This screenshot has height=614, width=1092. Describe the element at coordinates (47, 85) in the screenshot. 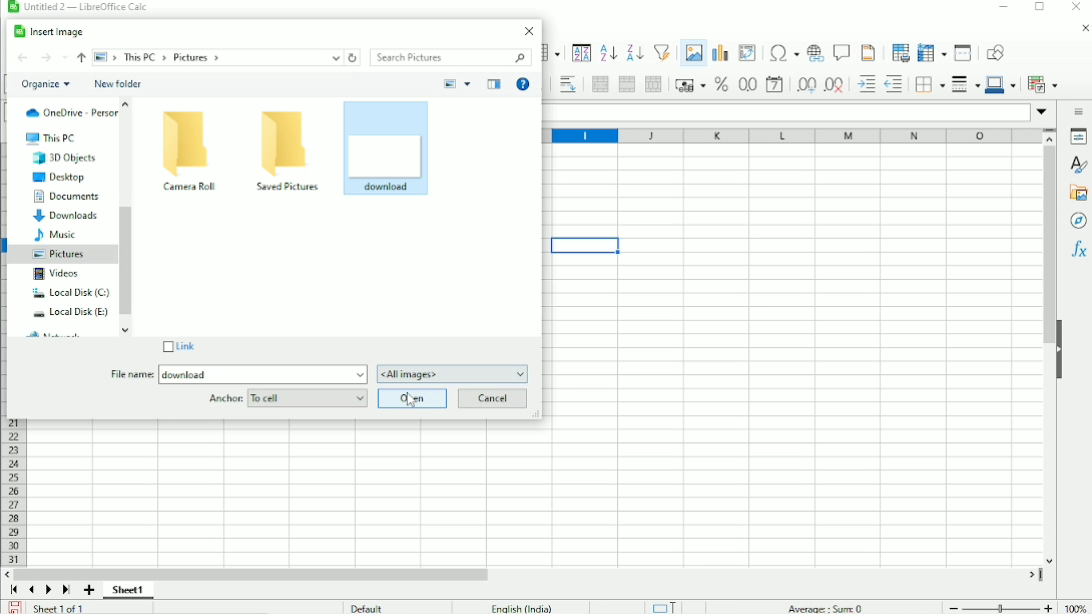

I see `Organize` at that location.